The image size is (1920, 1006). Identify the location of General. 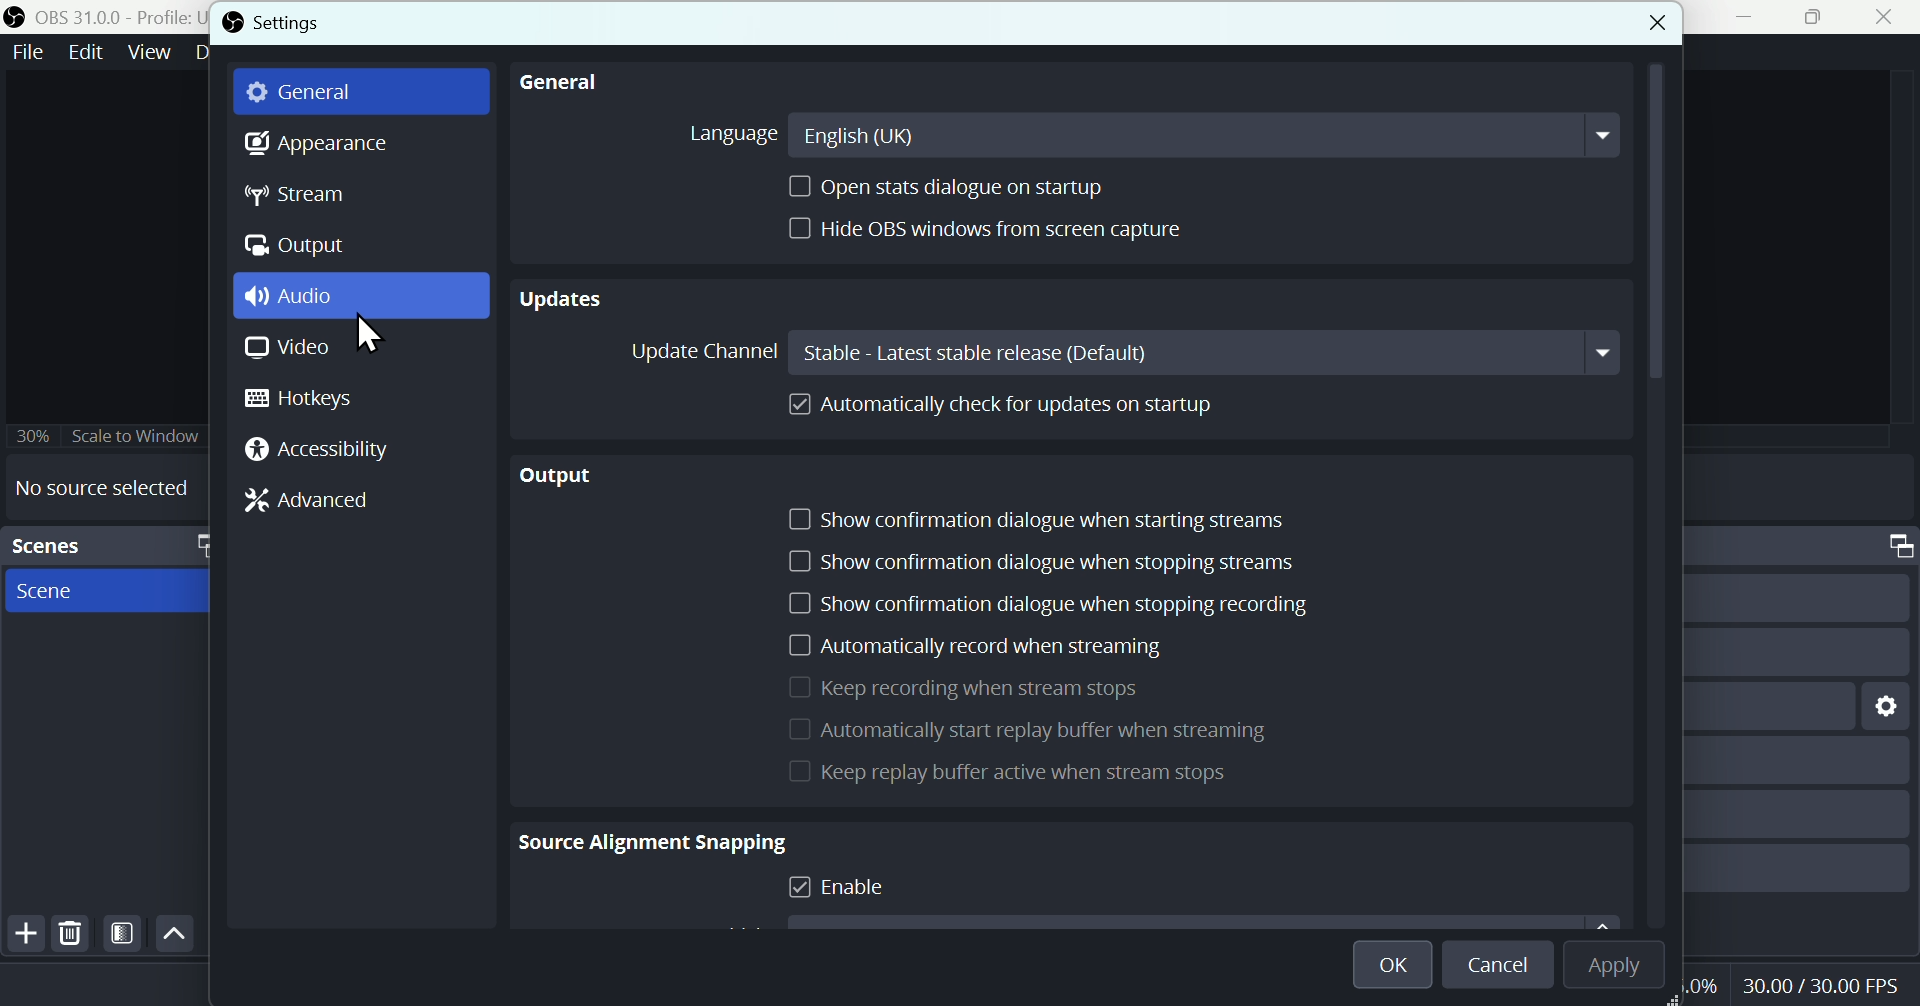
(558, 80).